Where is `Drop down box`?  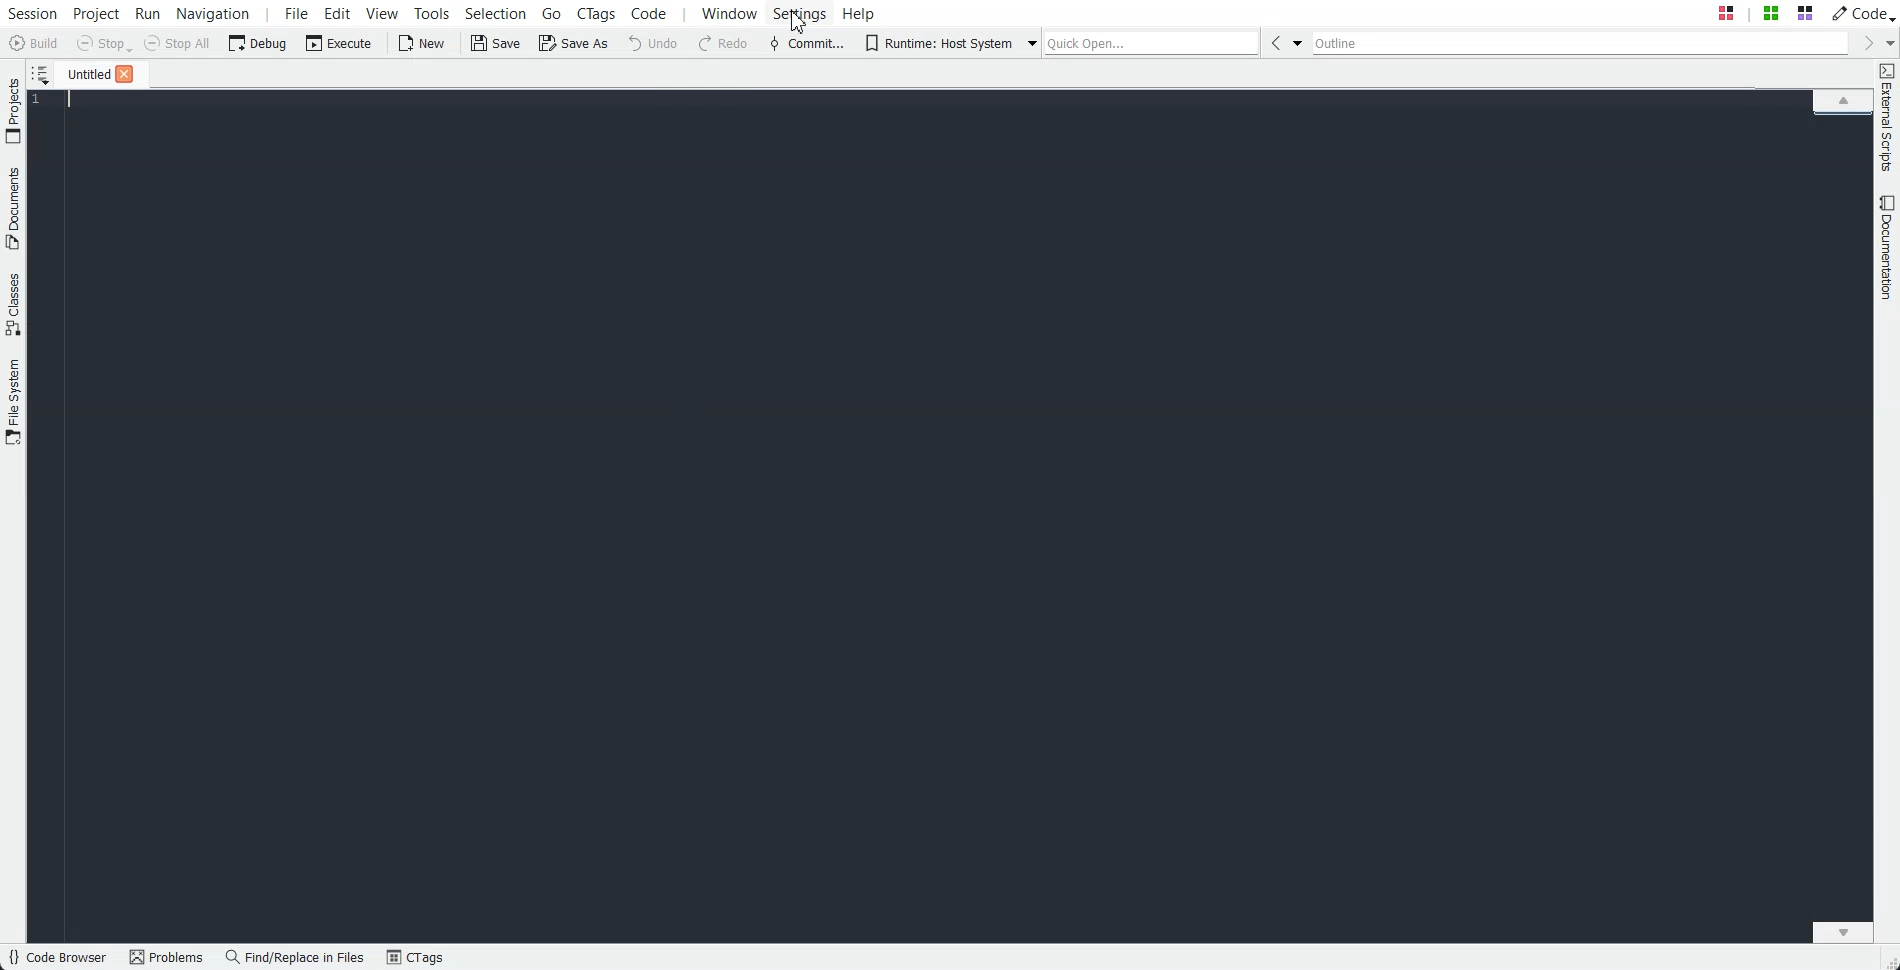
Drop down box is located at coordinates (1888, 42).